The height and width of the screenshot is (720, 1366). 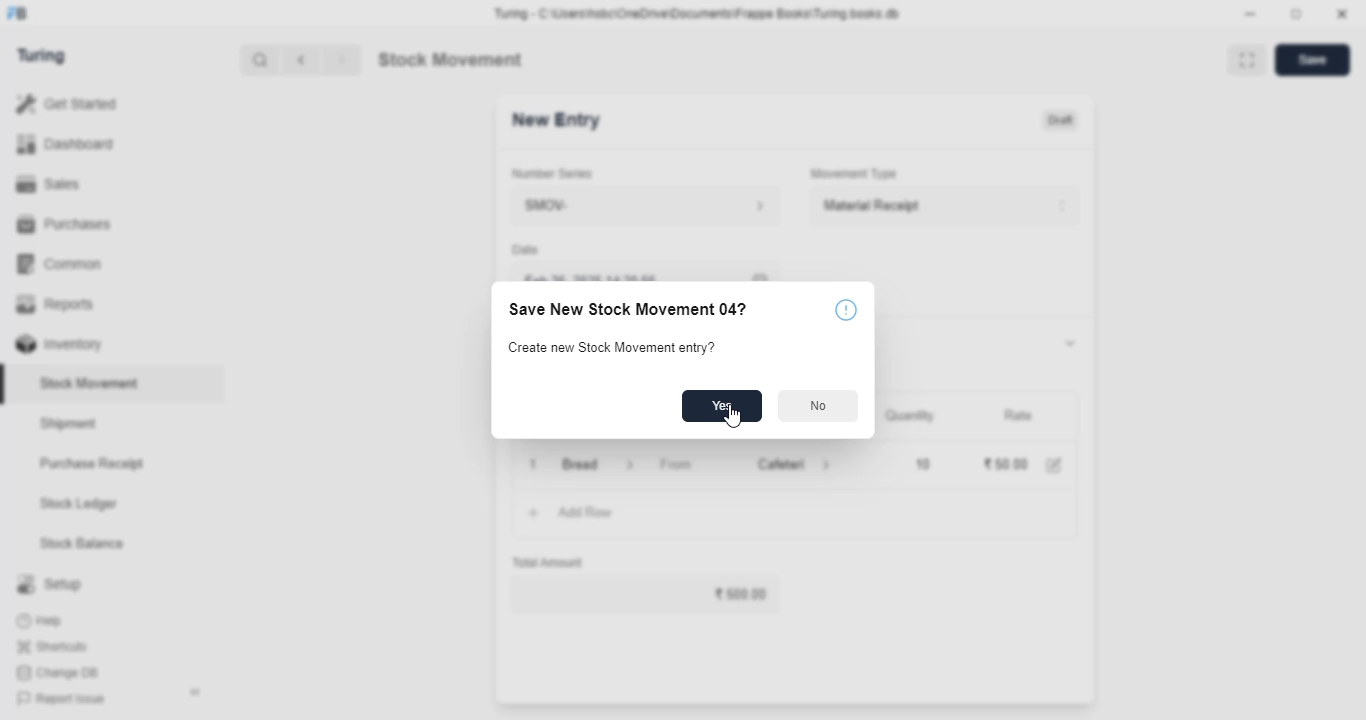 I want to click on stock balance, so click(x=83, y=544).